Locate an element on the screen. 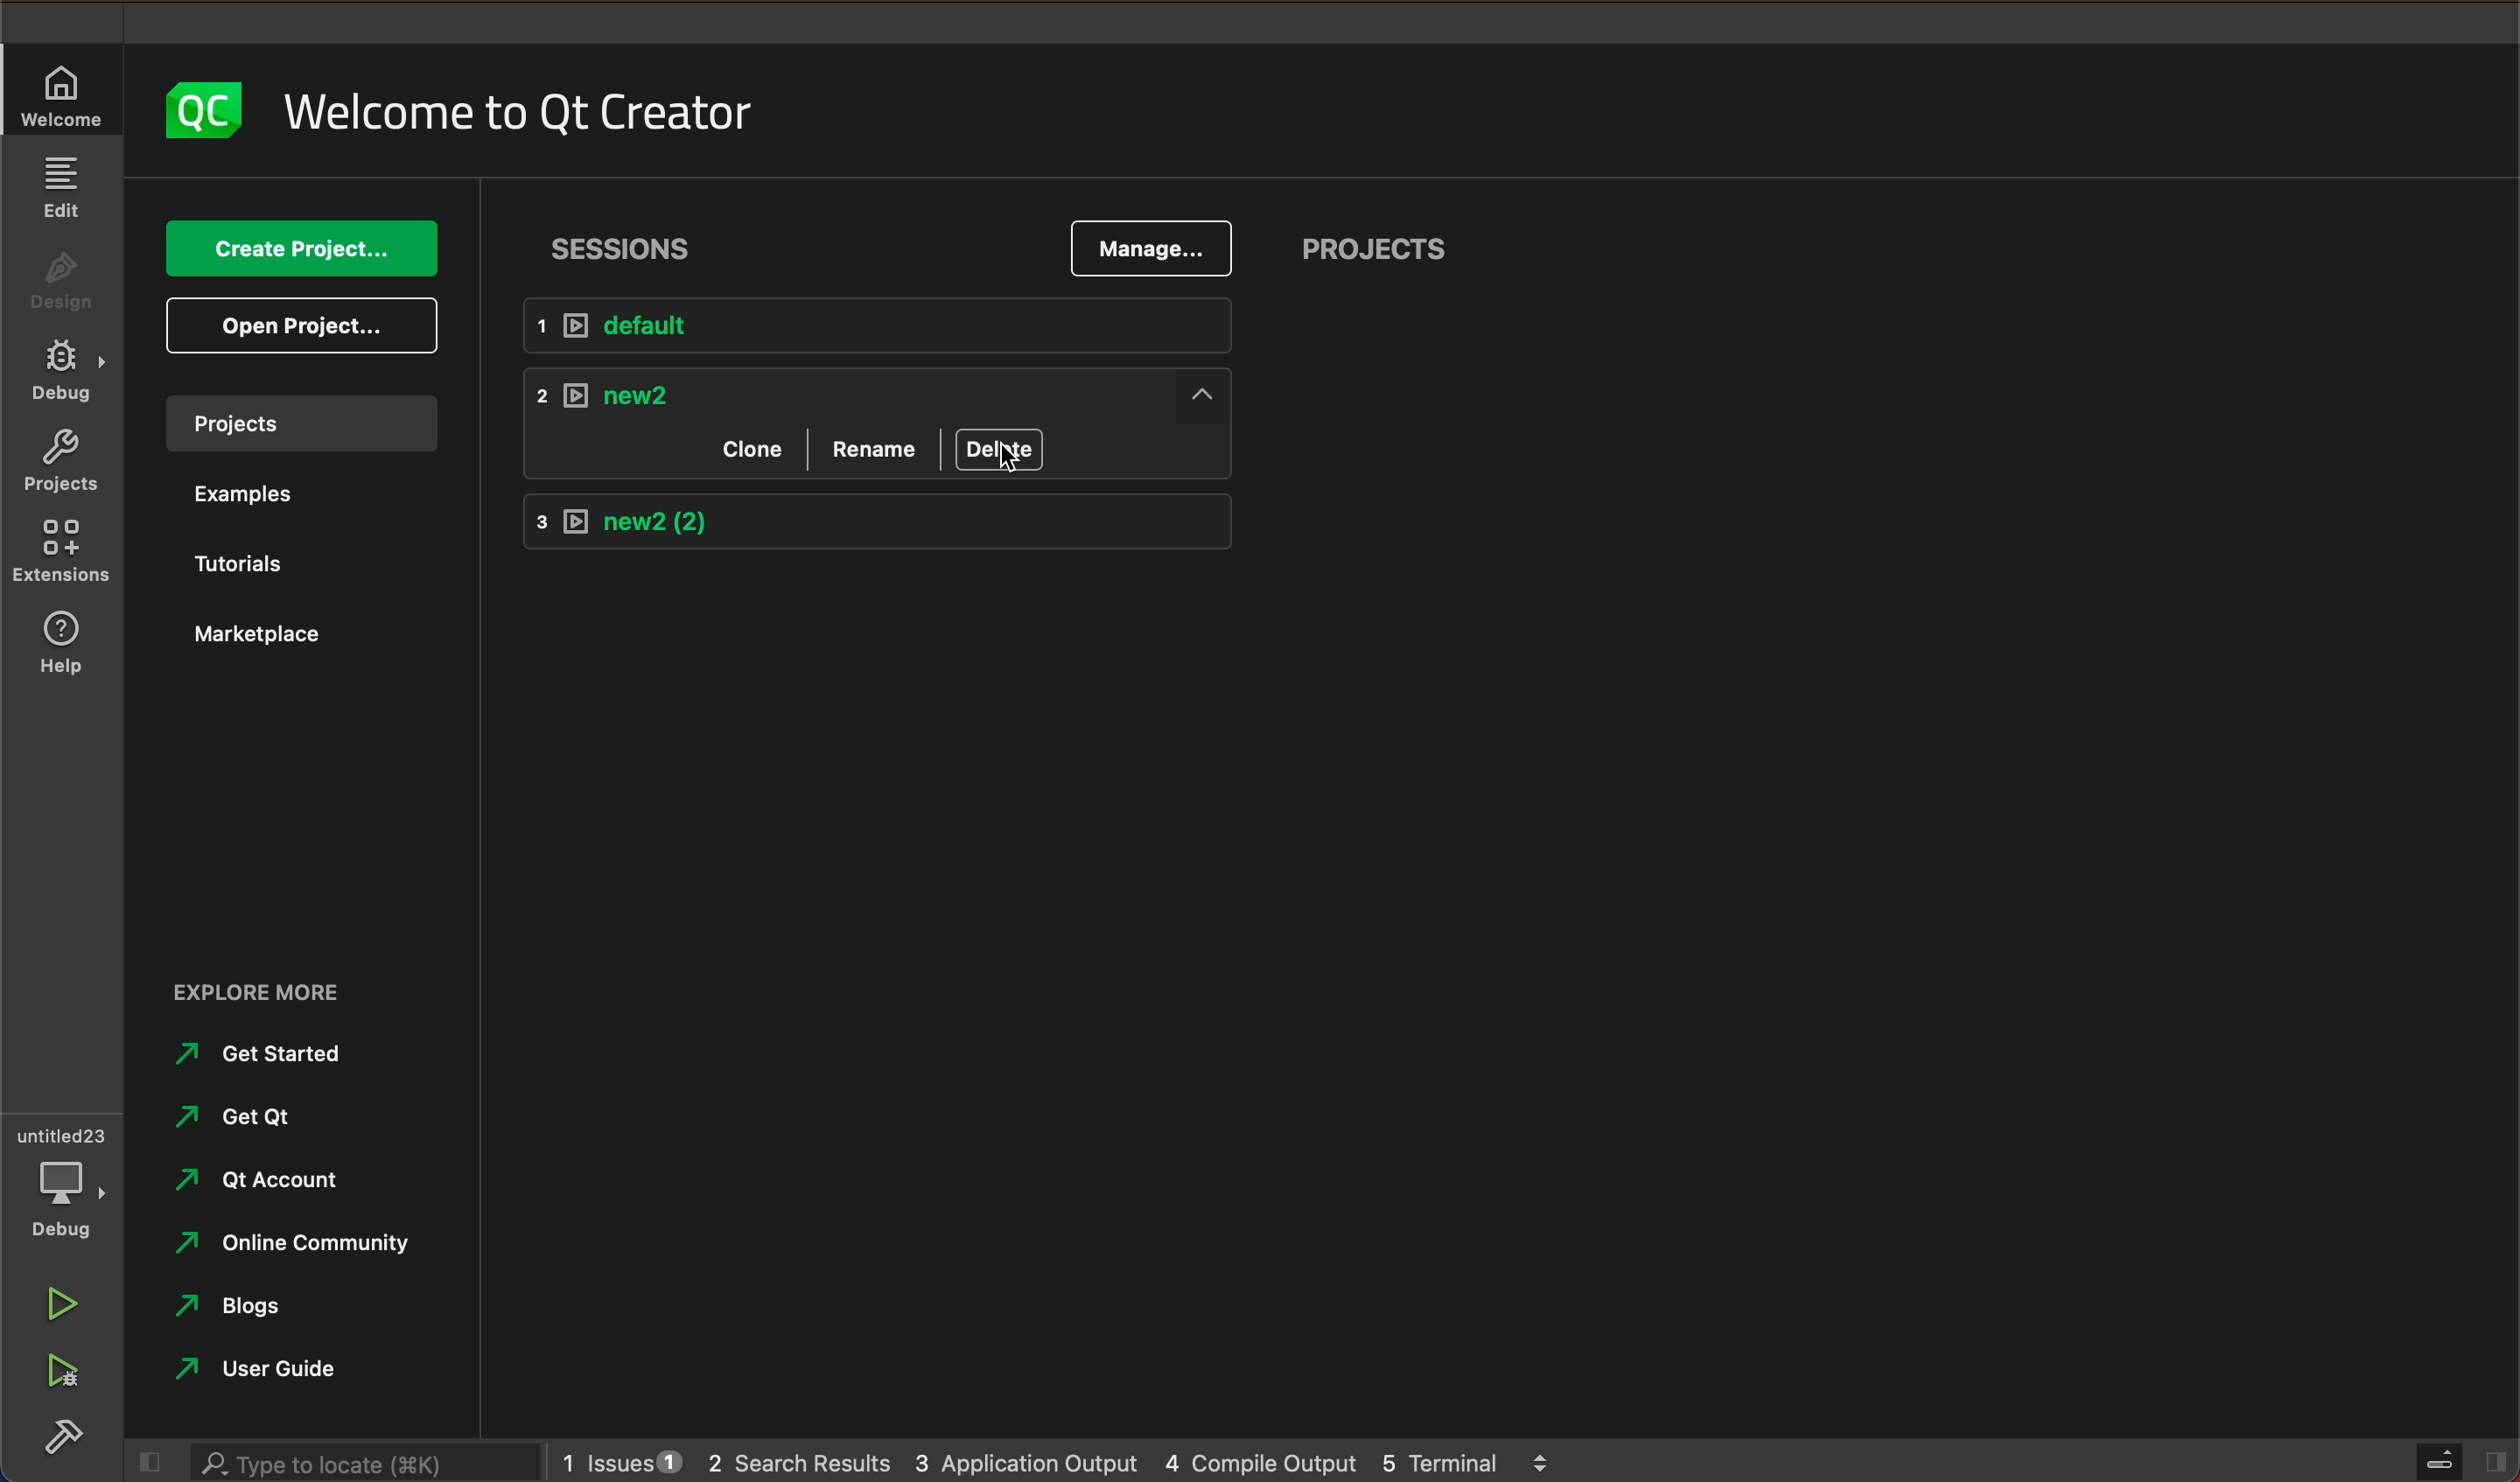  EXPLORE MORE is located at coordinates (259, 990).